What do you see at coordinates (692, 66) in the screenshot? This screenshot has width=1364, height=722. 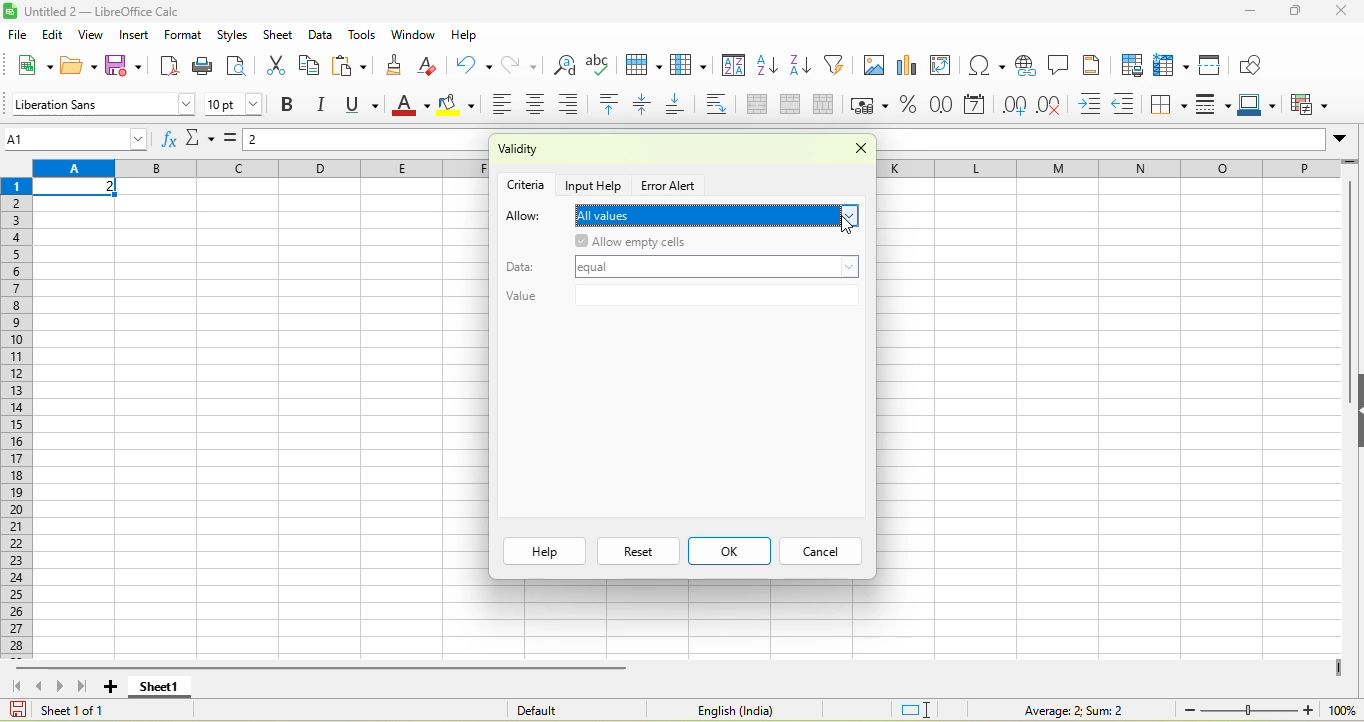 I see `column` at bounding box center [692, 66].